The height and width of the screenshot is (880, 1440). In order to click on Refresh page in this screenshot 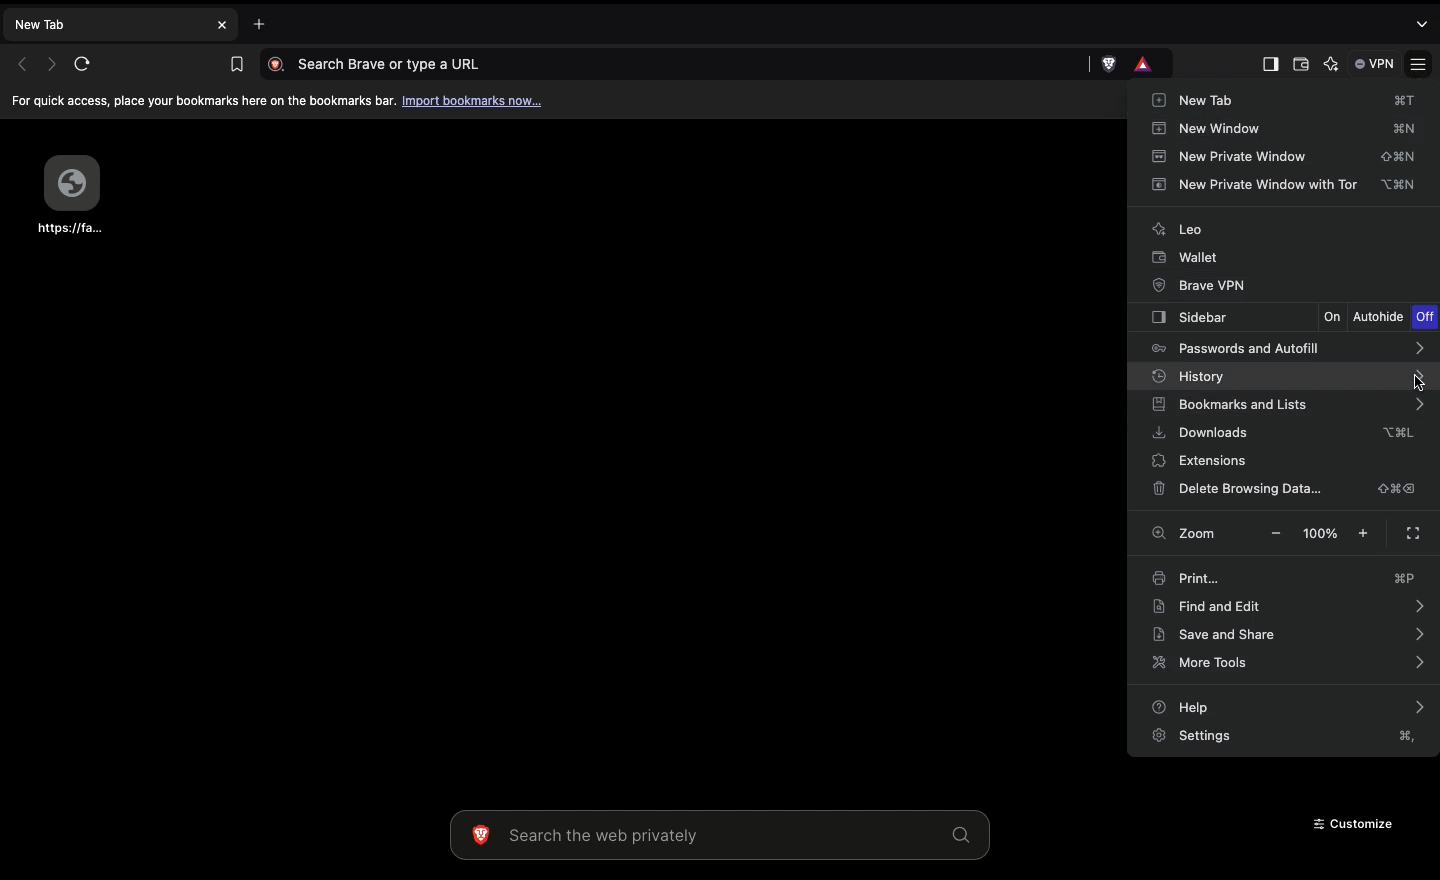, I will do `click(82, 63)`.